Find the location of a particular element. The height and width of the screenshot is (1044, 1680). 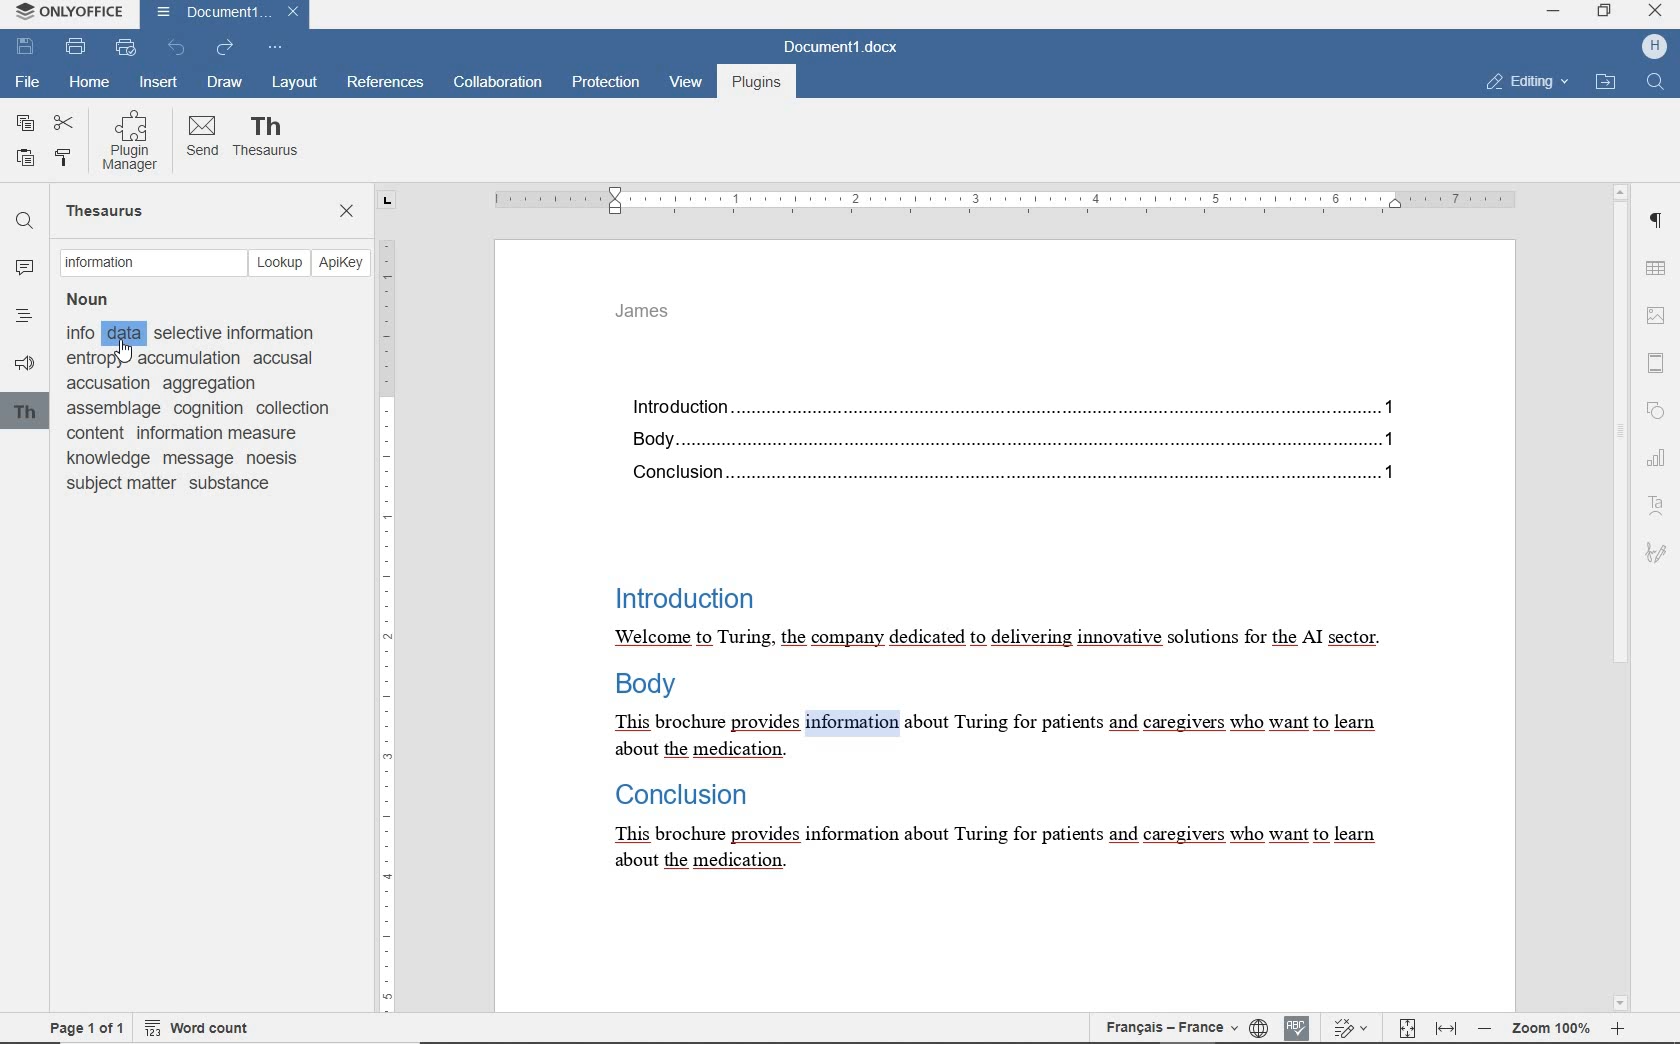

COPY STYLE is located at coordinates (65, 157).